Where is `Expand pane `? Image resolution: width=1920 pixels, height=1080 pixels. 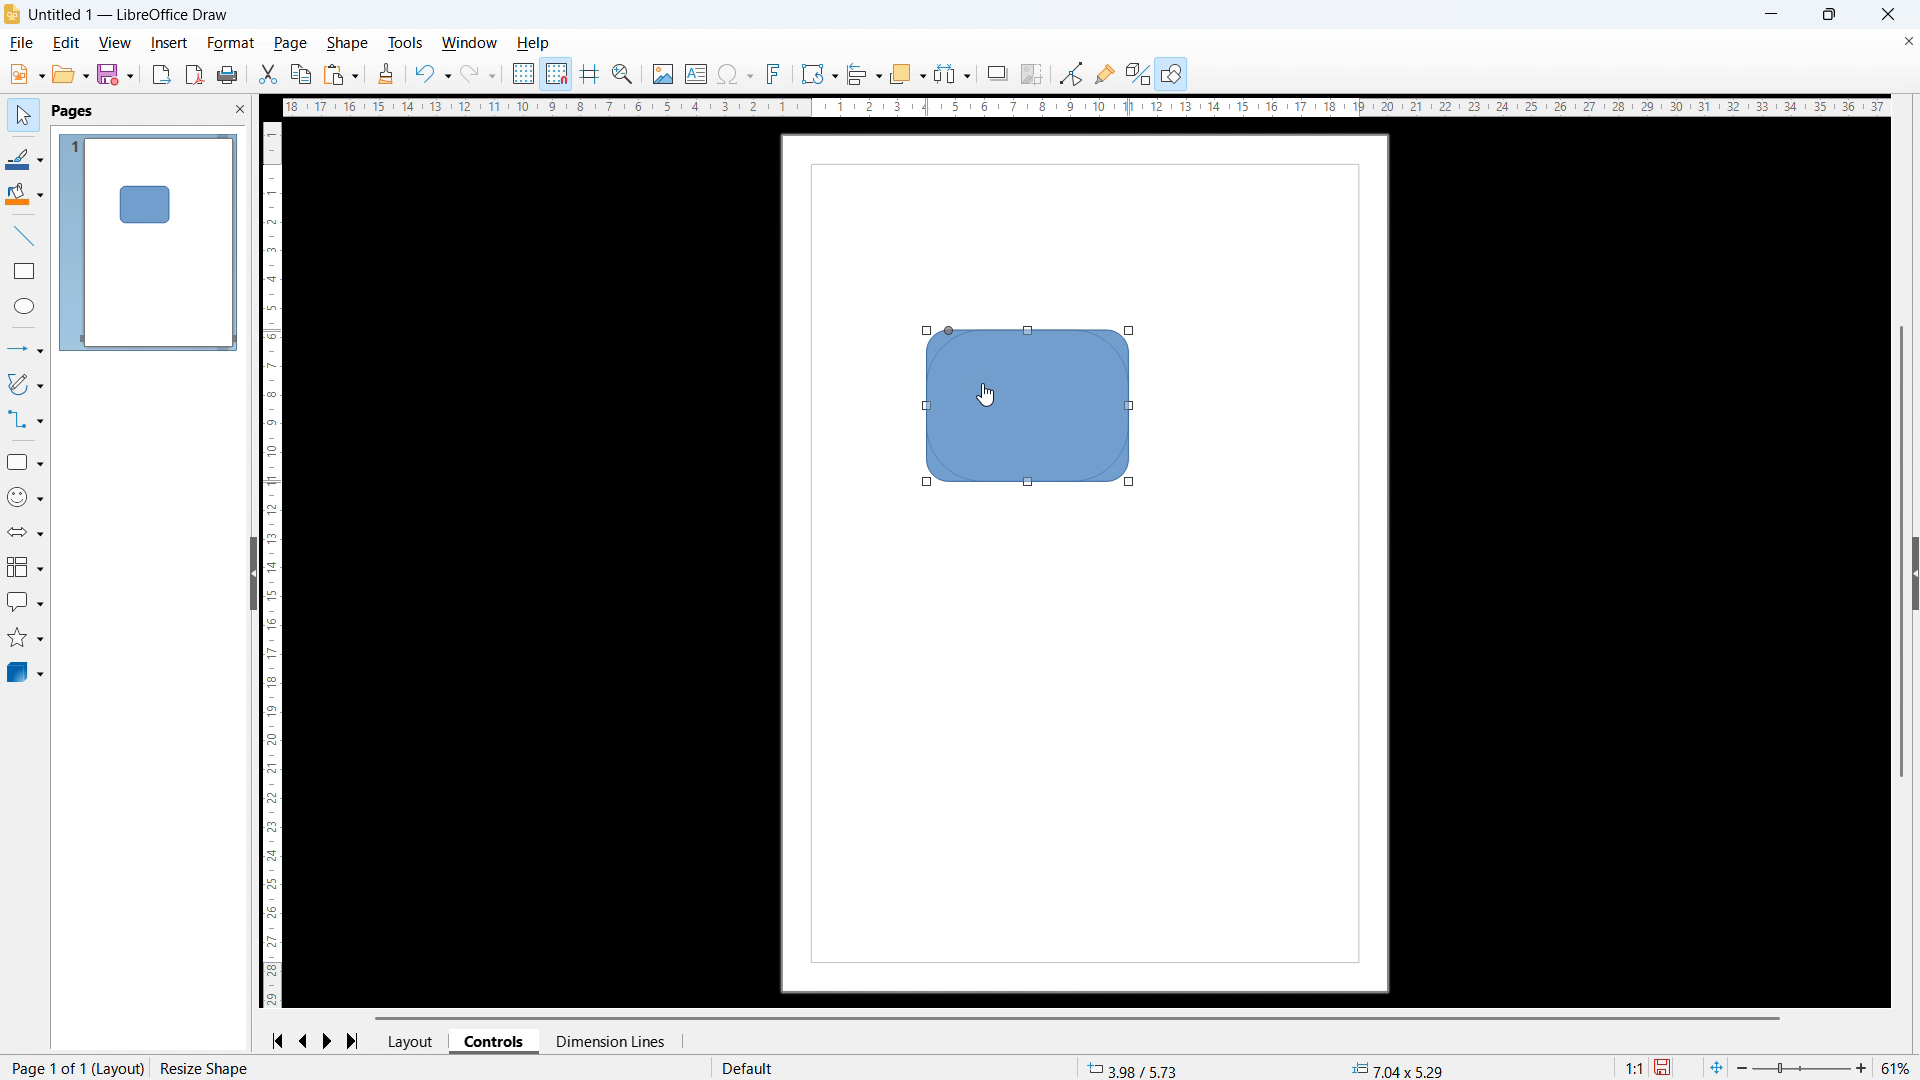 Expand pane  is located at coordinates (1916, 572).